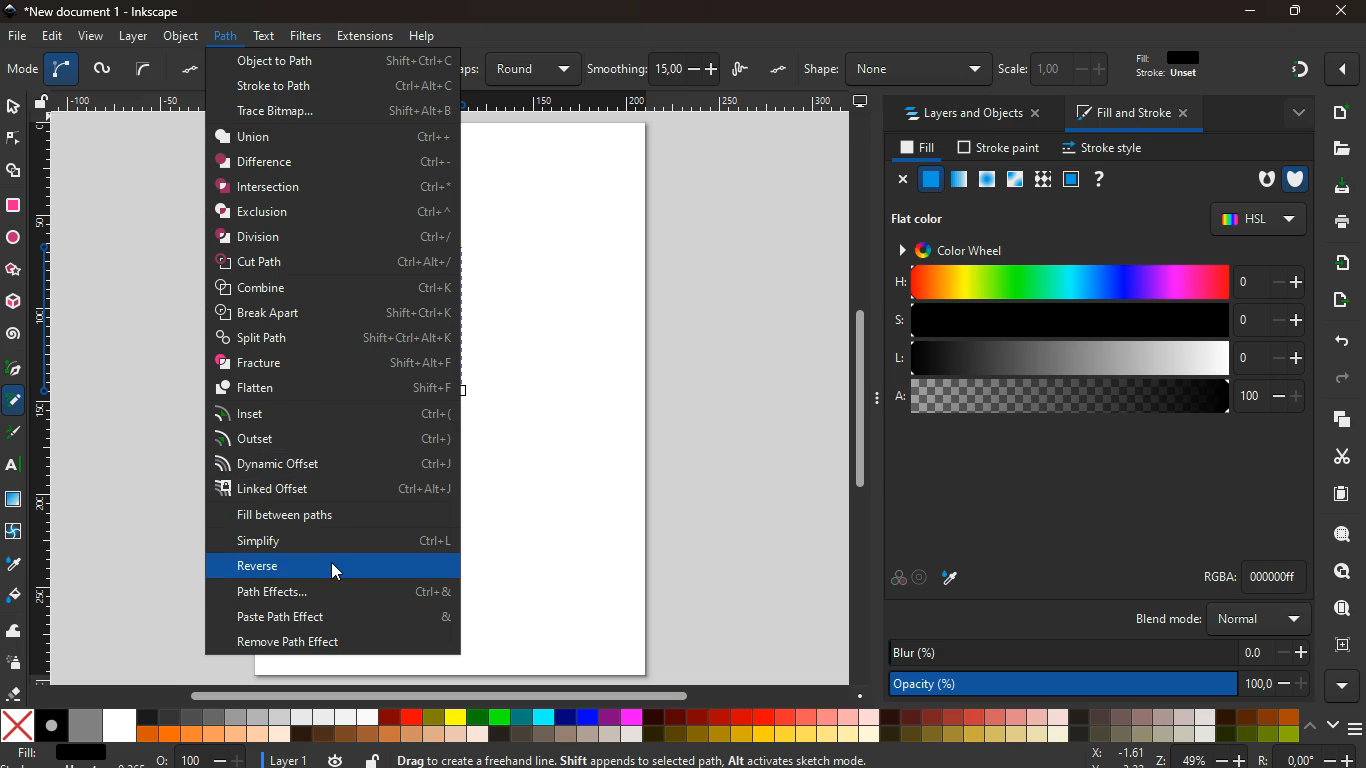 The width and height of the screenshot is (1366, 768). What do you see at coordinates (333, 438) in the screenshot?
I see `outset` at bounding box center [333, 438].